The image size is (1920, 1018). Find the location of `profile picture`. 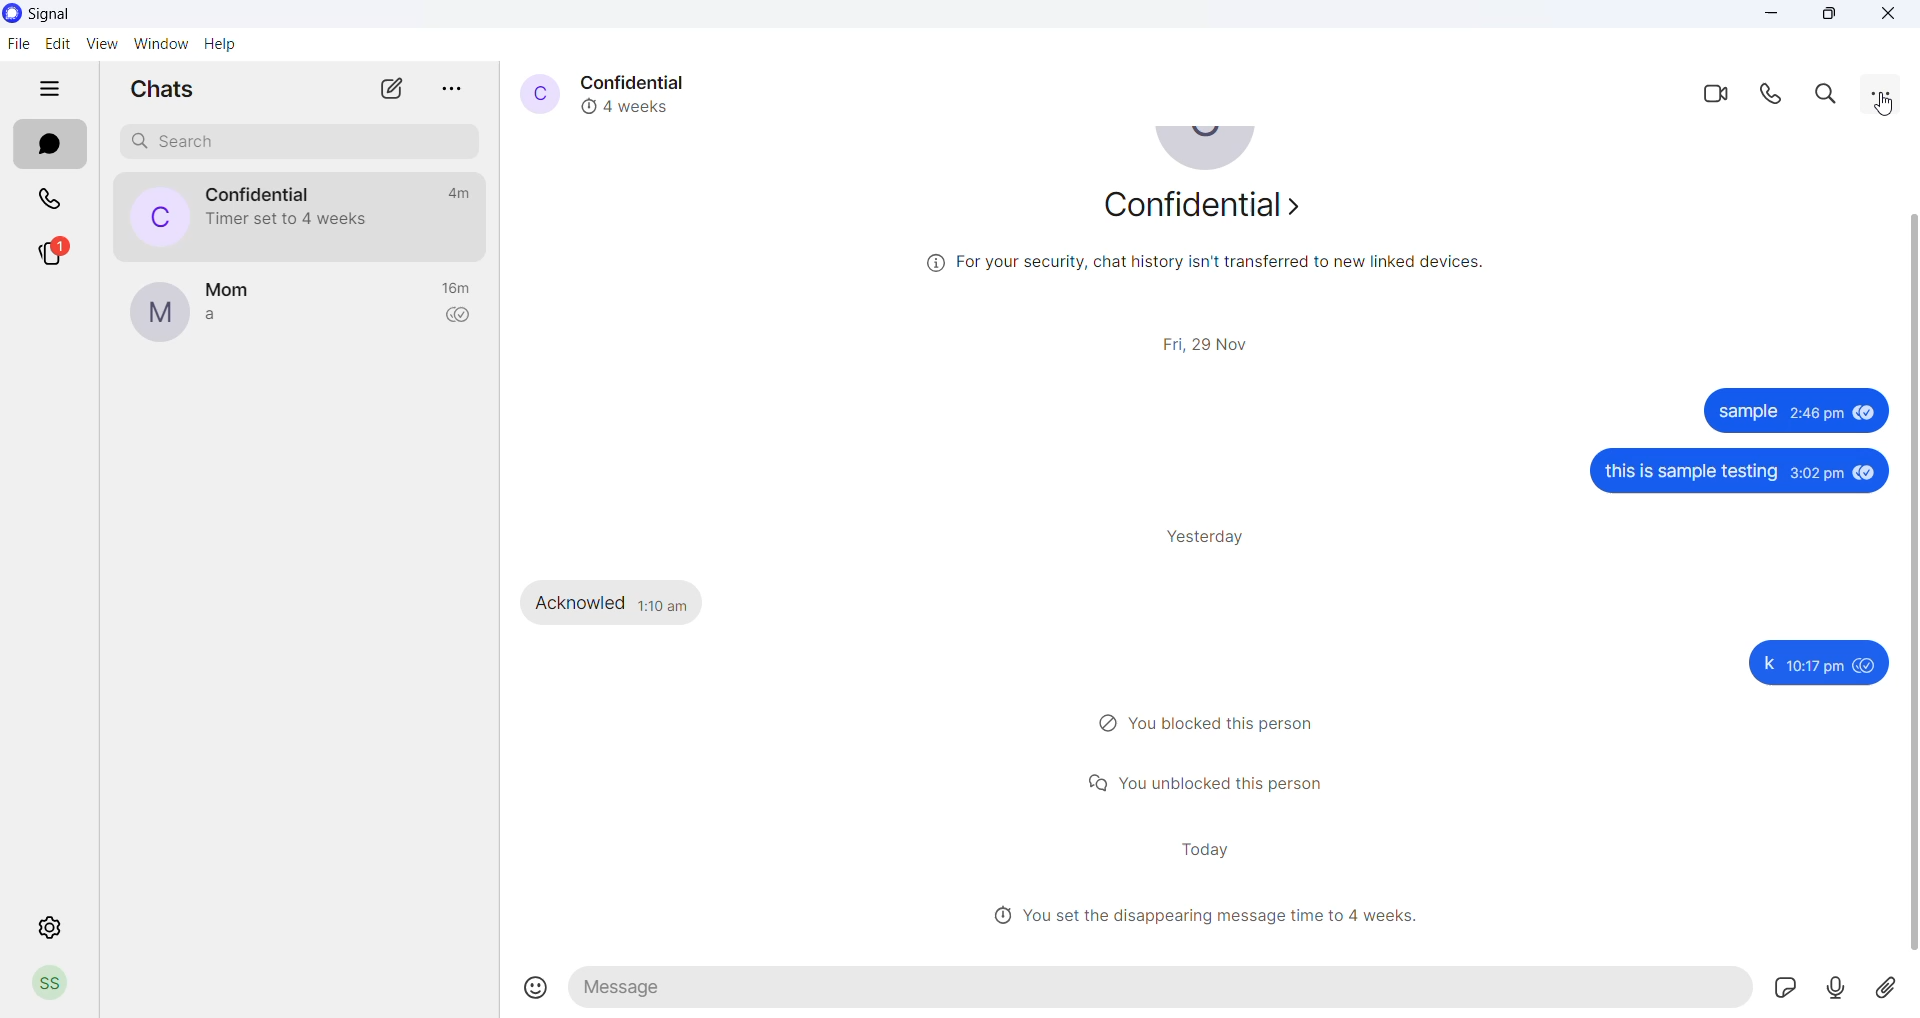

profile picture is located at coordinates (149, 216).